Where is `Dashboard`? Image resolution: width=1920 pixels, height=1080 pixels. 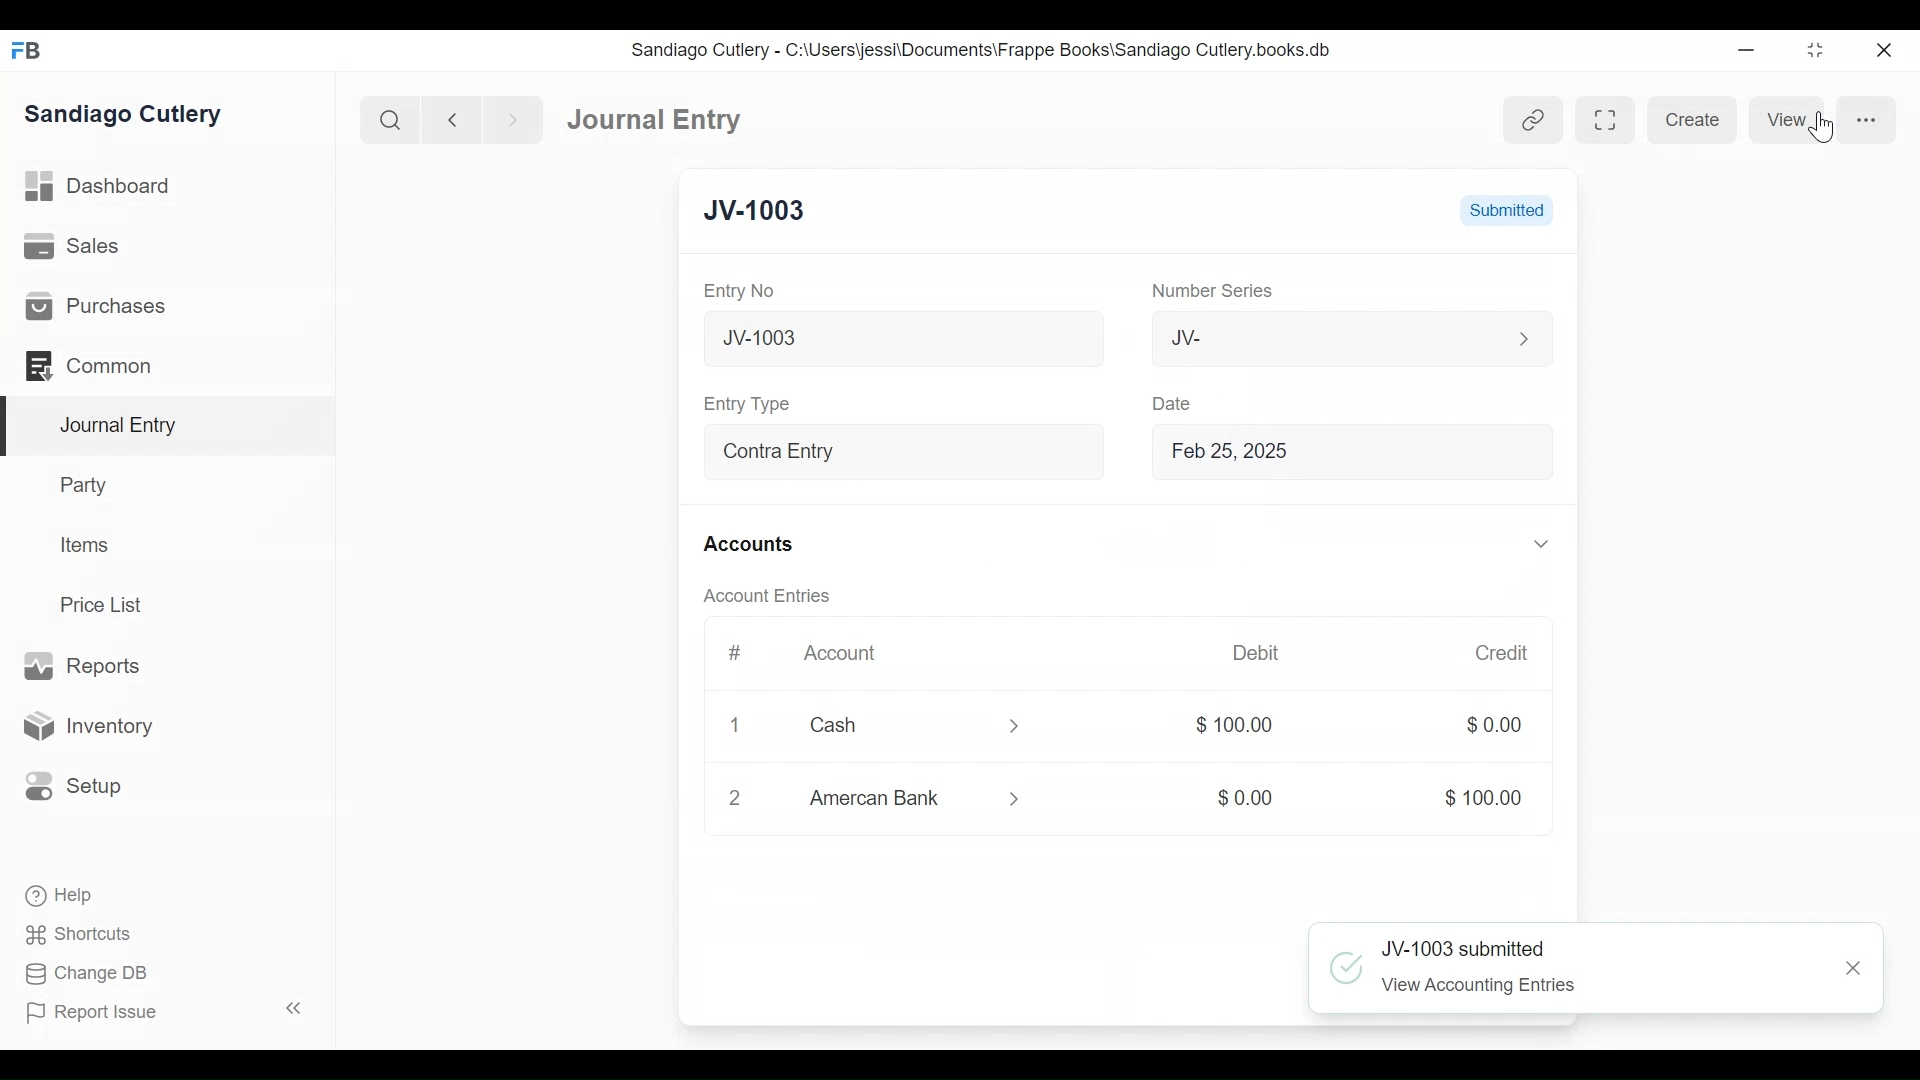
Dashboard is located at coordinates (105, 189).